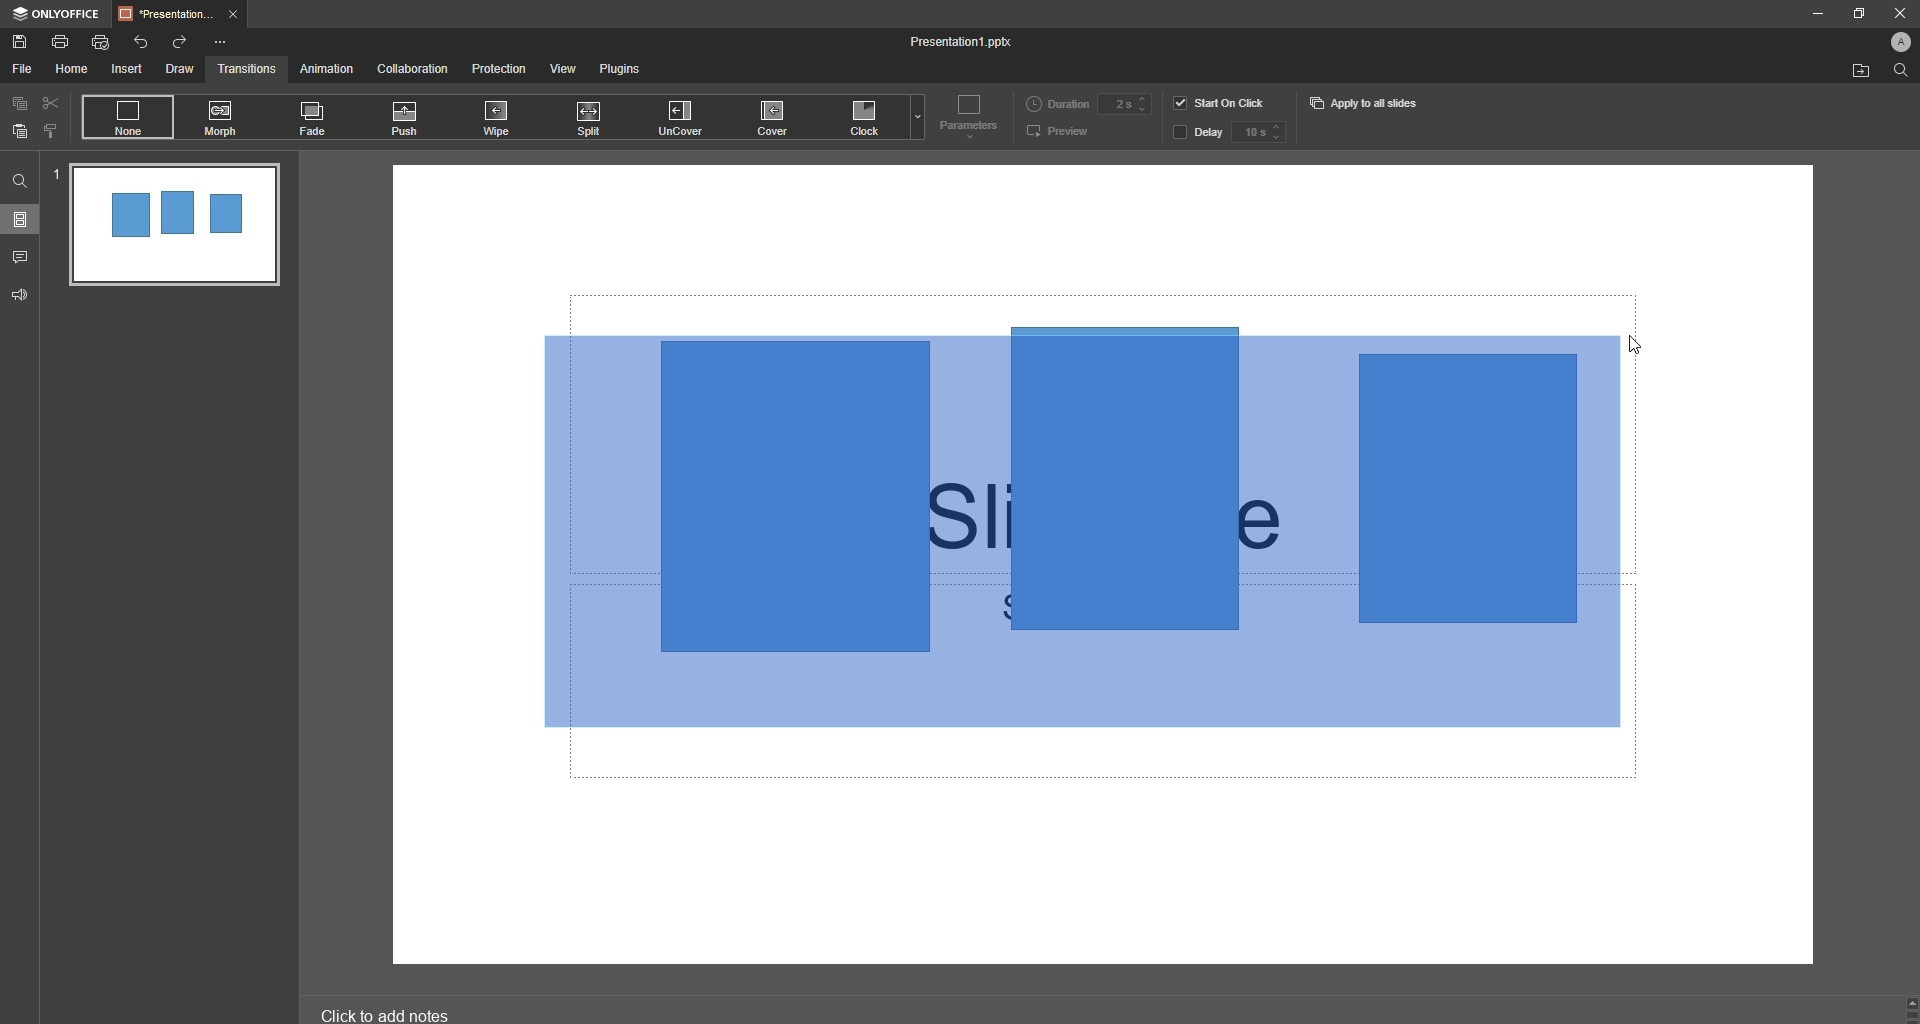 This screenshot has height=1024, width=1920. What do you see at coordinates (964, 115) in the screenshot?
I see `Parameters` at bounding box center [964, 115].